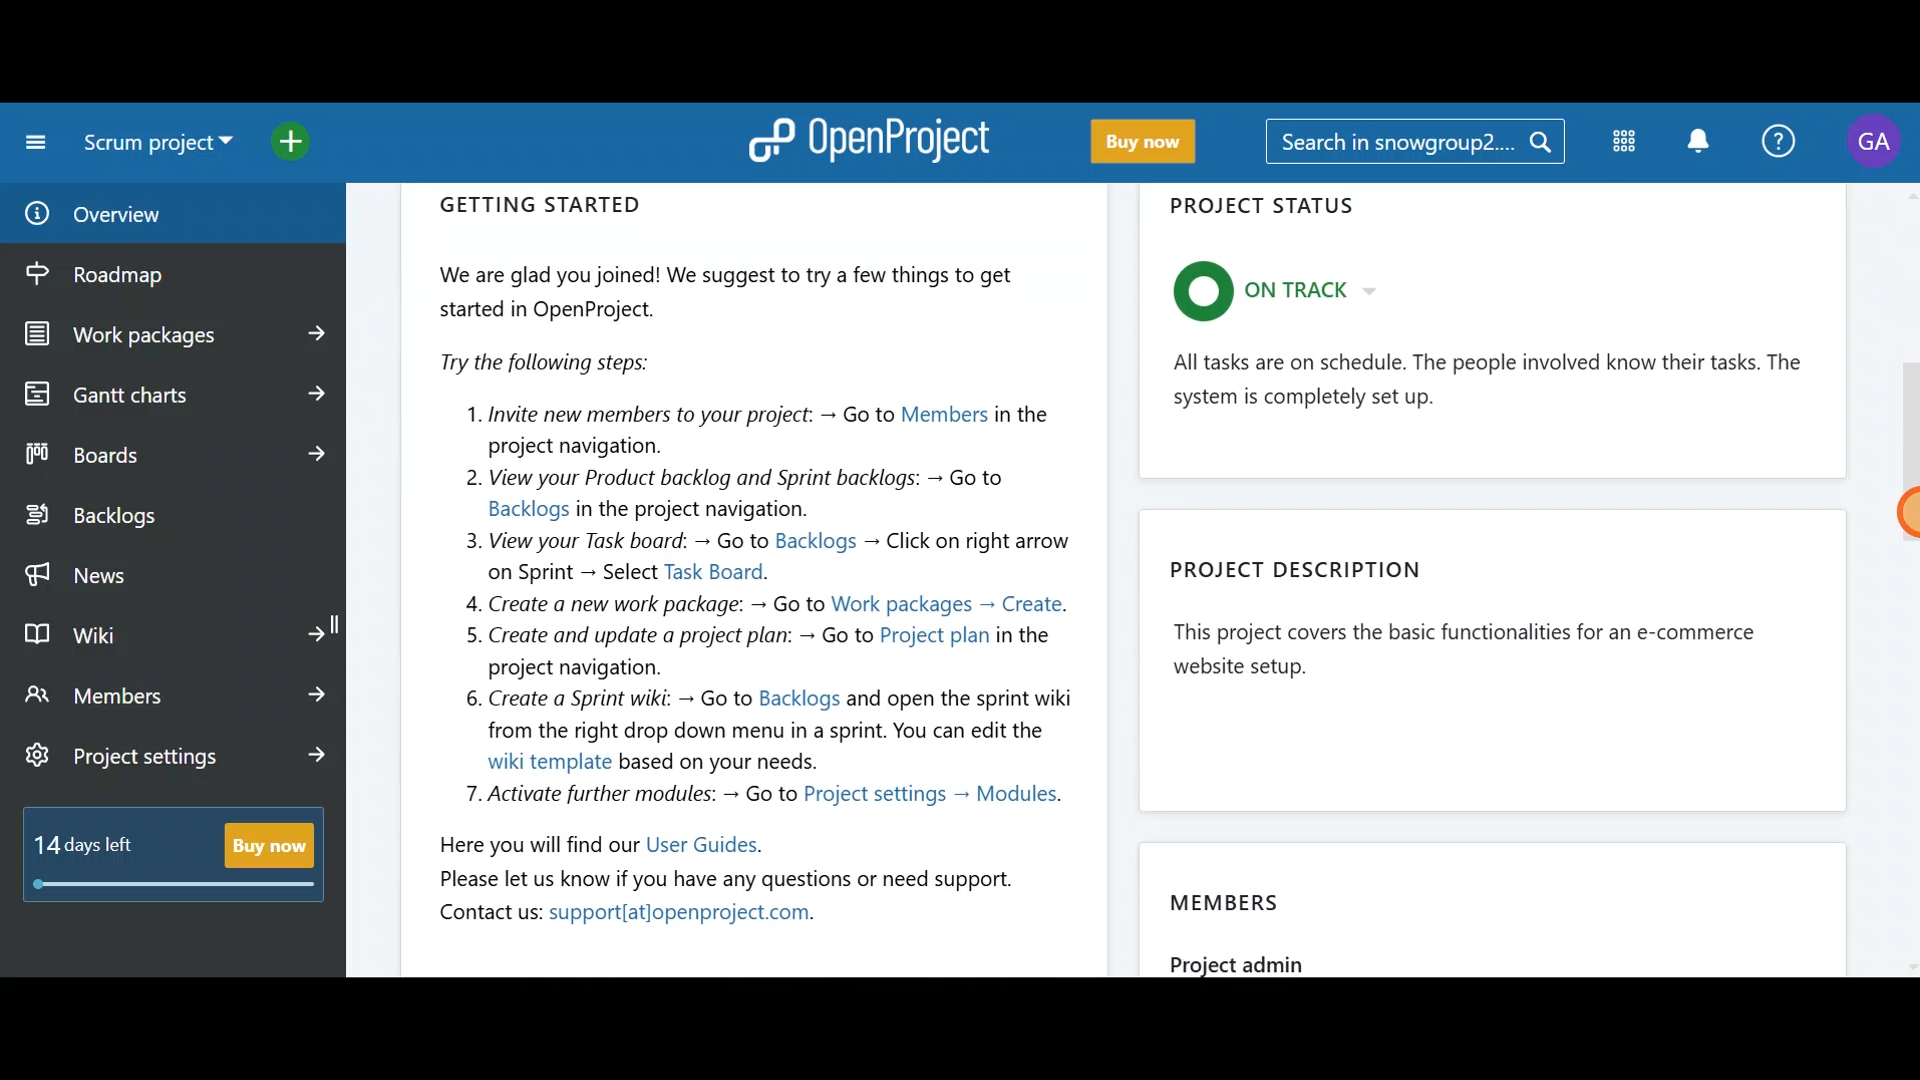  Describe the element at coordinates (756, 565) in the screenshot. I see `Getting started` at that location.